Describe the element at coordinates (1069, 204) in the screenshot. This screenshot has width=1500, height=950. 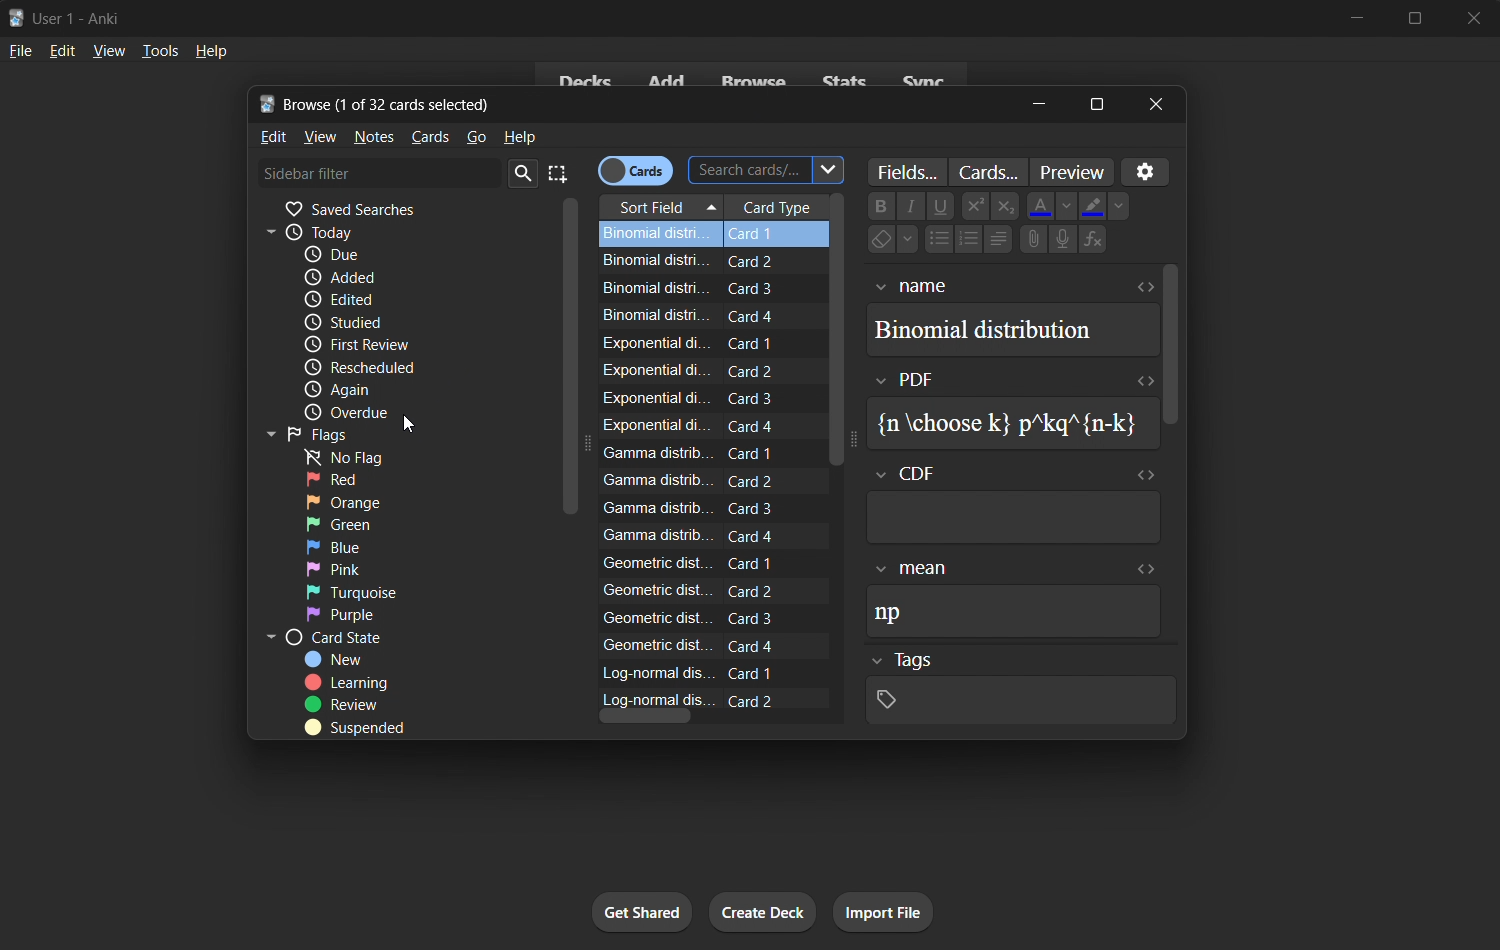
I see `` at that location.